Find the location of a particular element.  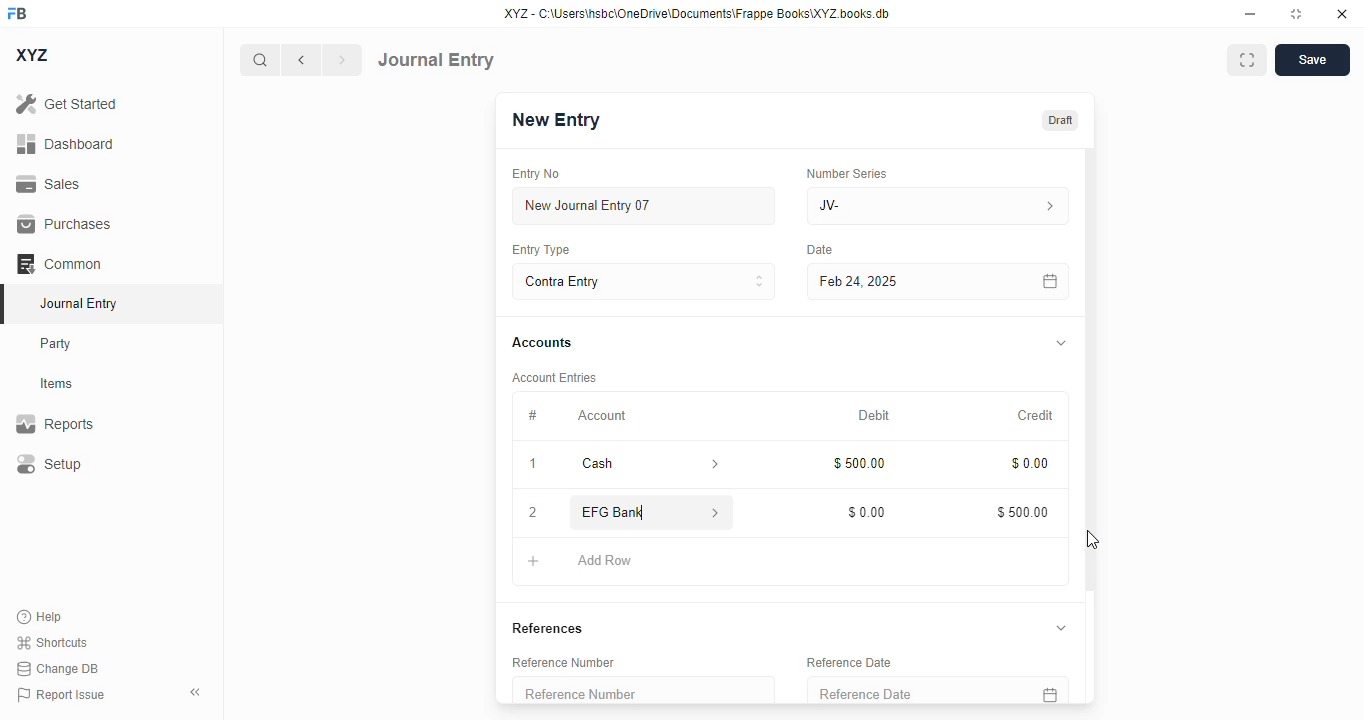

next is located at coordinates (343, 60).